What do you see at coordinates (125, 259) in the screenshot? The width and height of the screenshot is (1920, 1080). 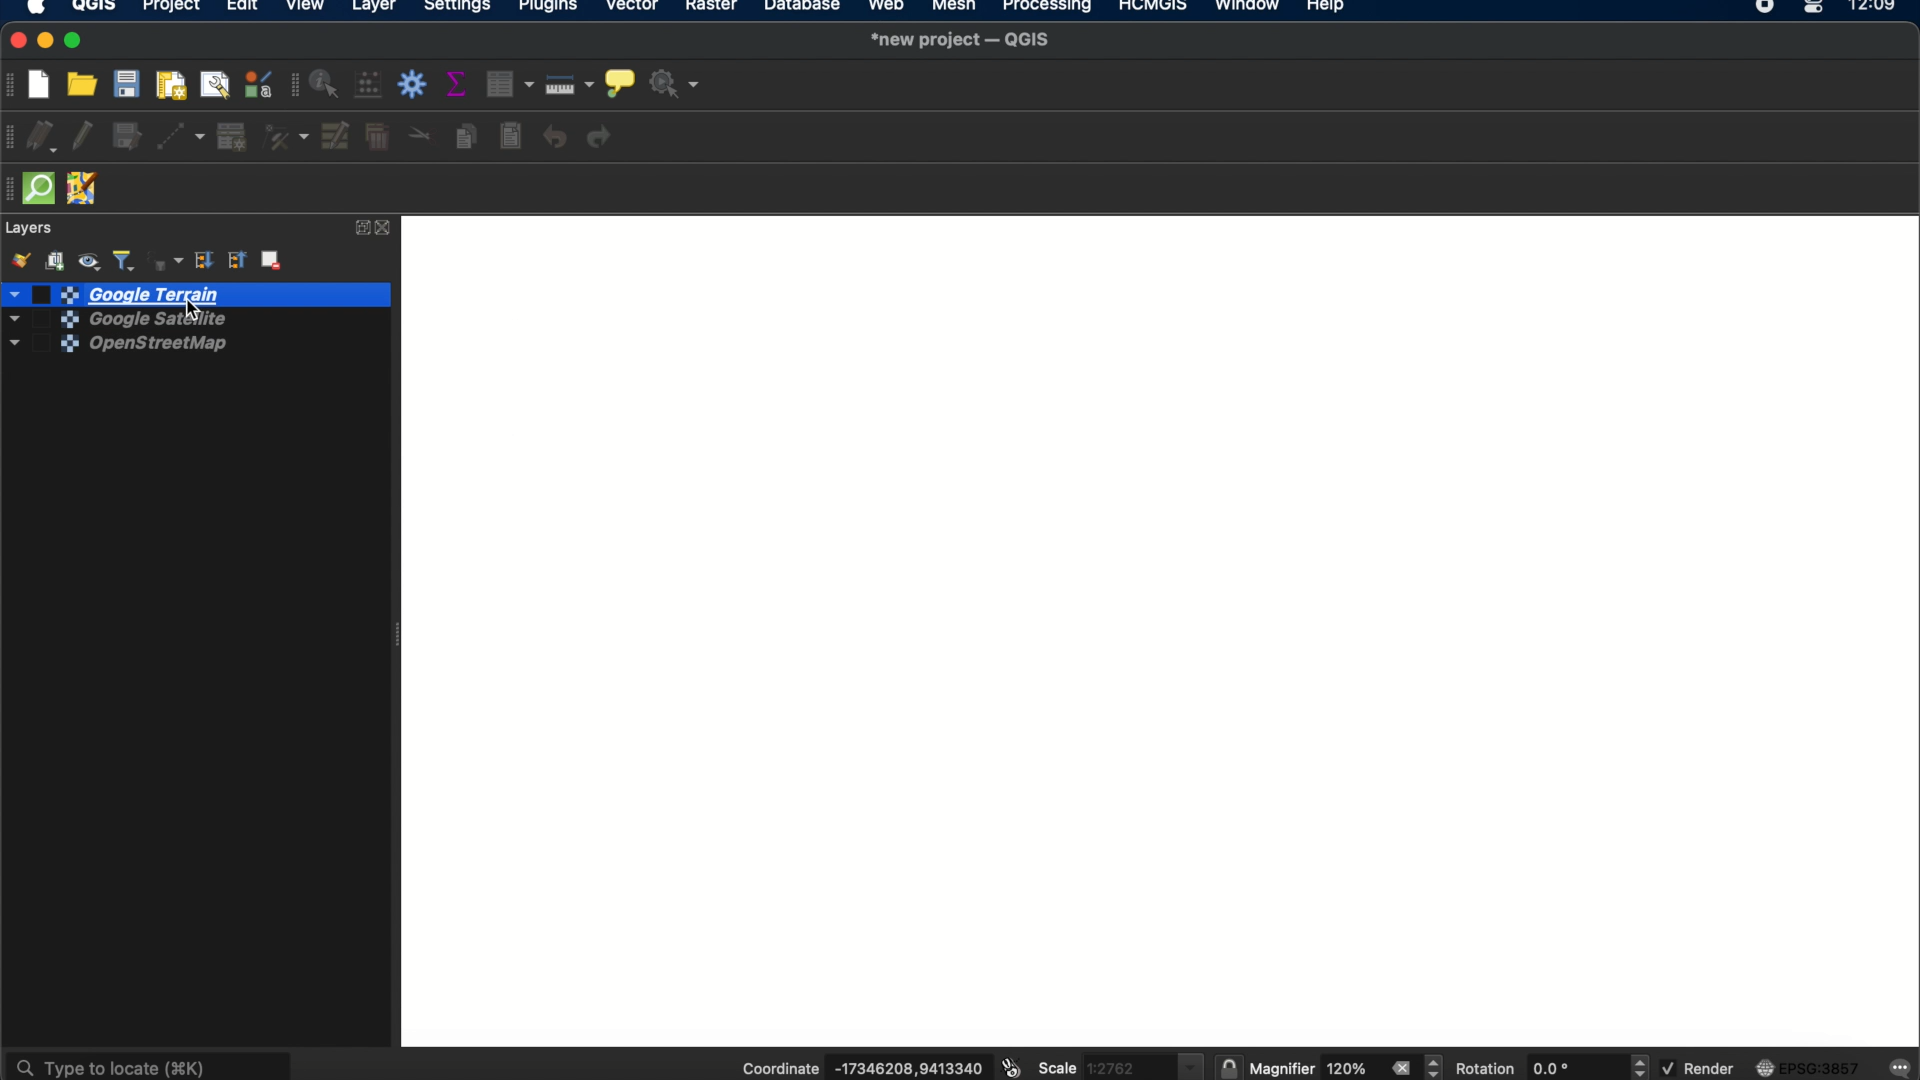 I see `filter legend` at bounding box center [125, 259].